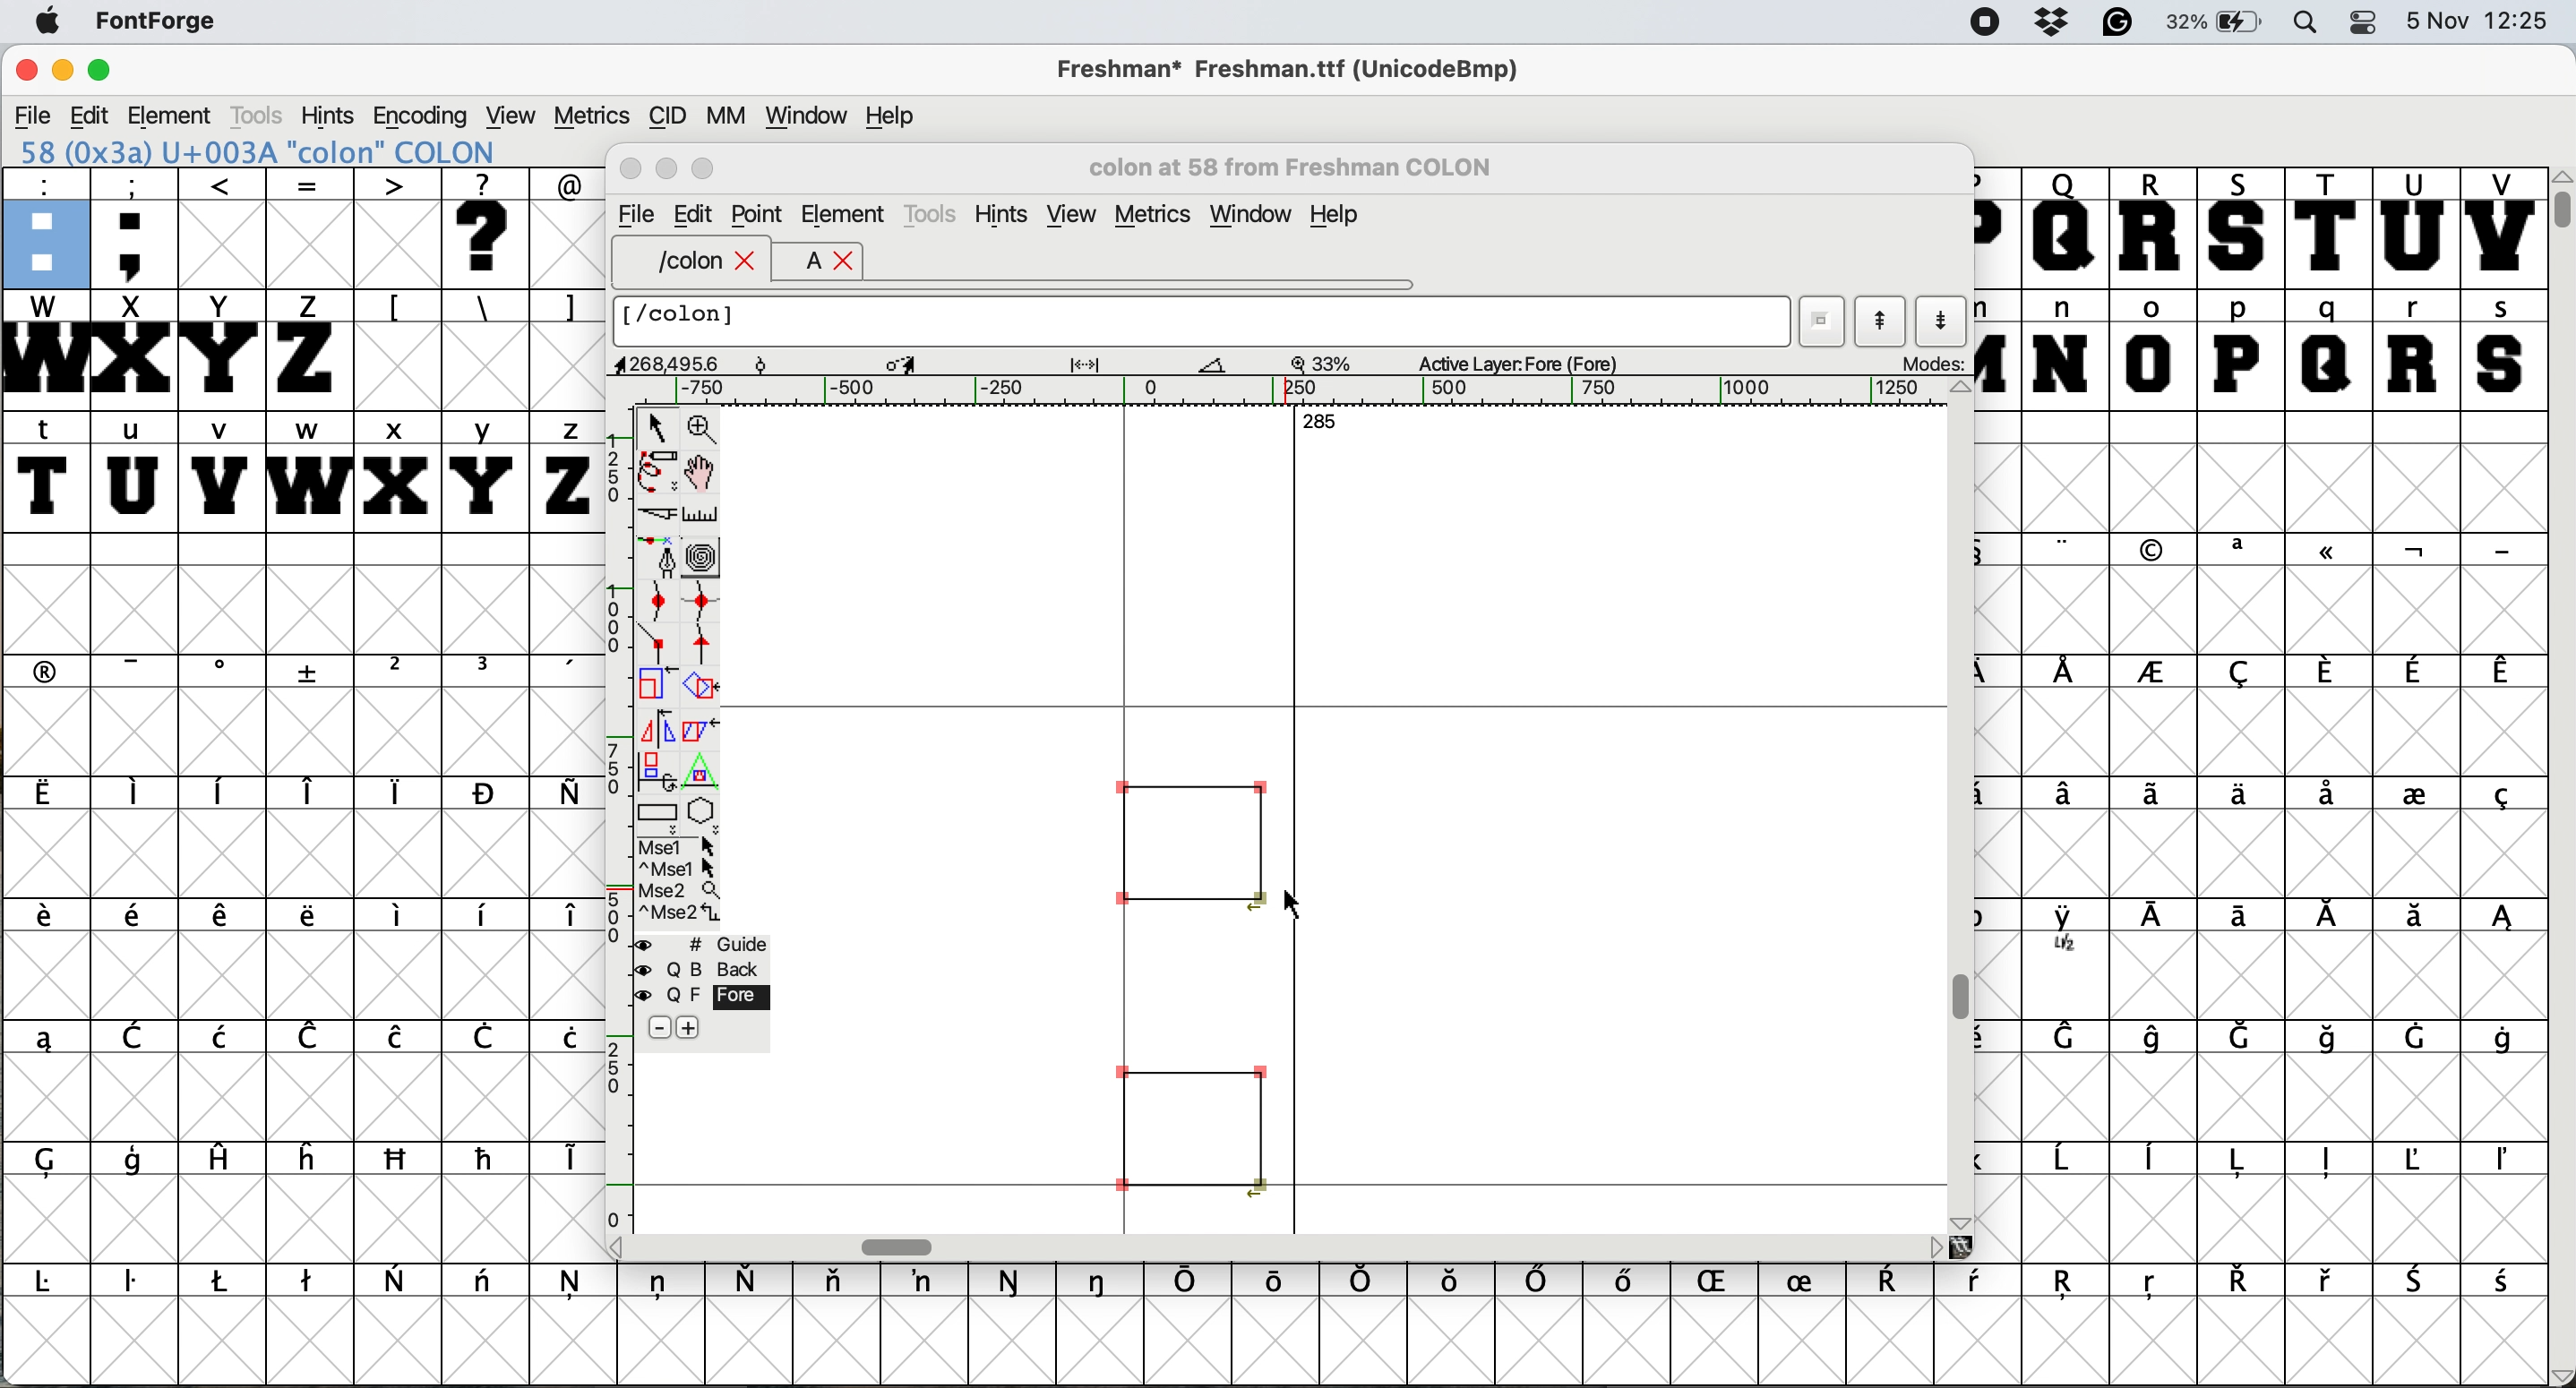 This screenshot has width=2576, height=1388. Describe the element at coordinates (397, 1278) in the screenshot. I see `symbol` at that location.